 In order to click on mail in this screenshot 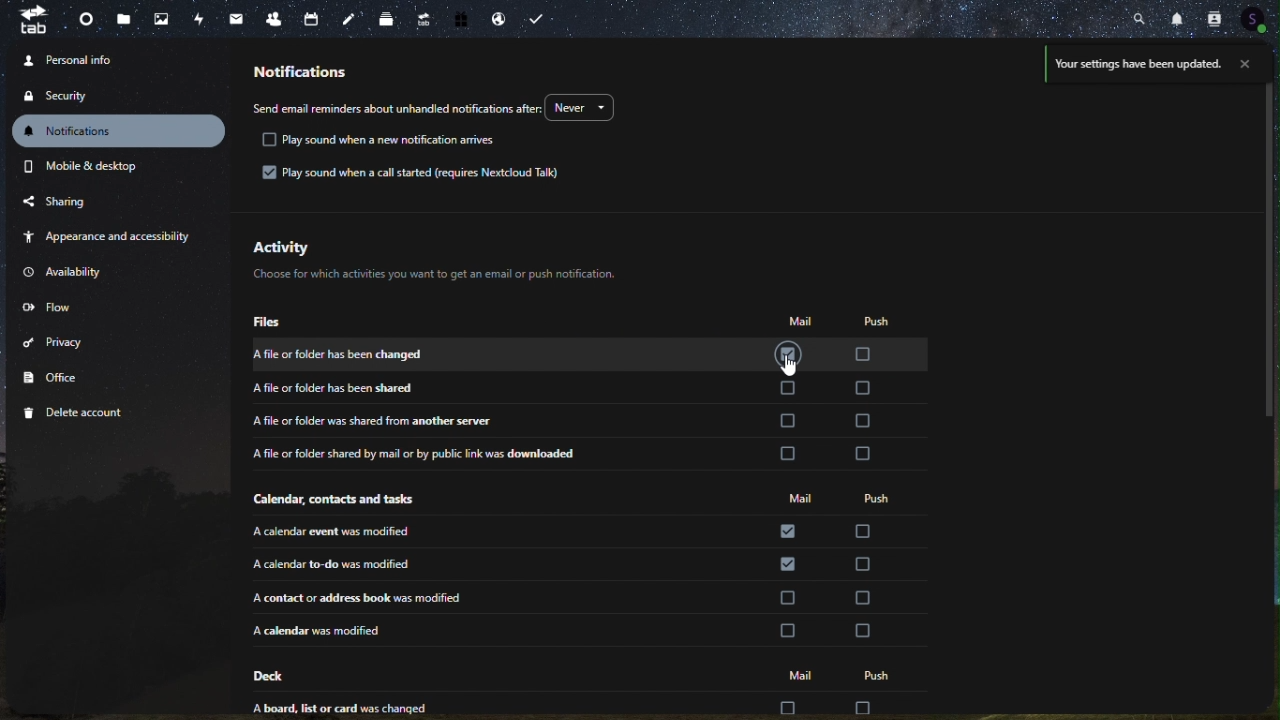, I will do `click(801, 500)`.